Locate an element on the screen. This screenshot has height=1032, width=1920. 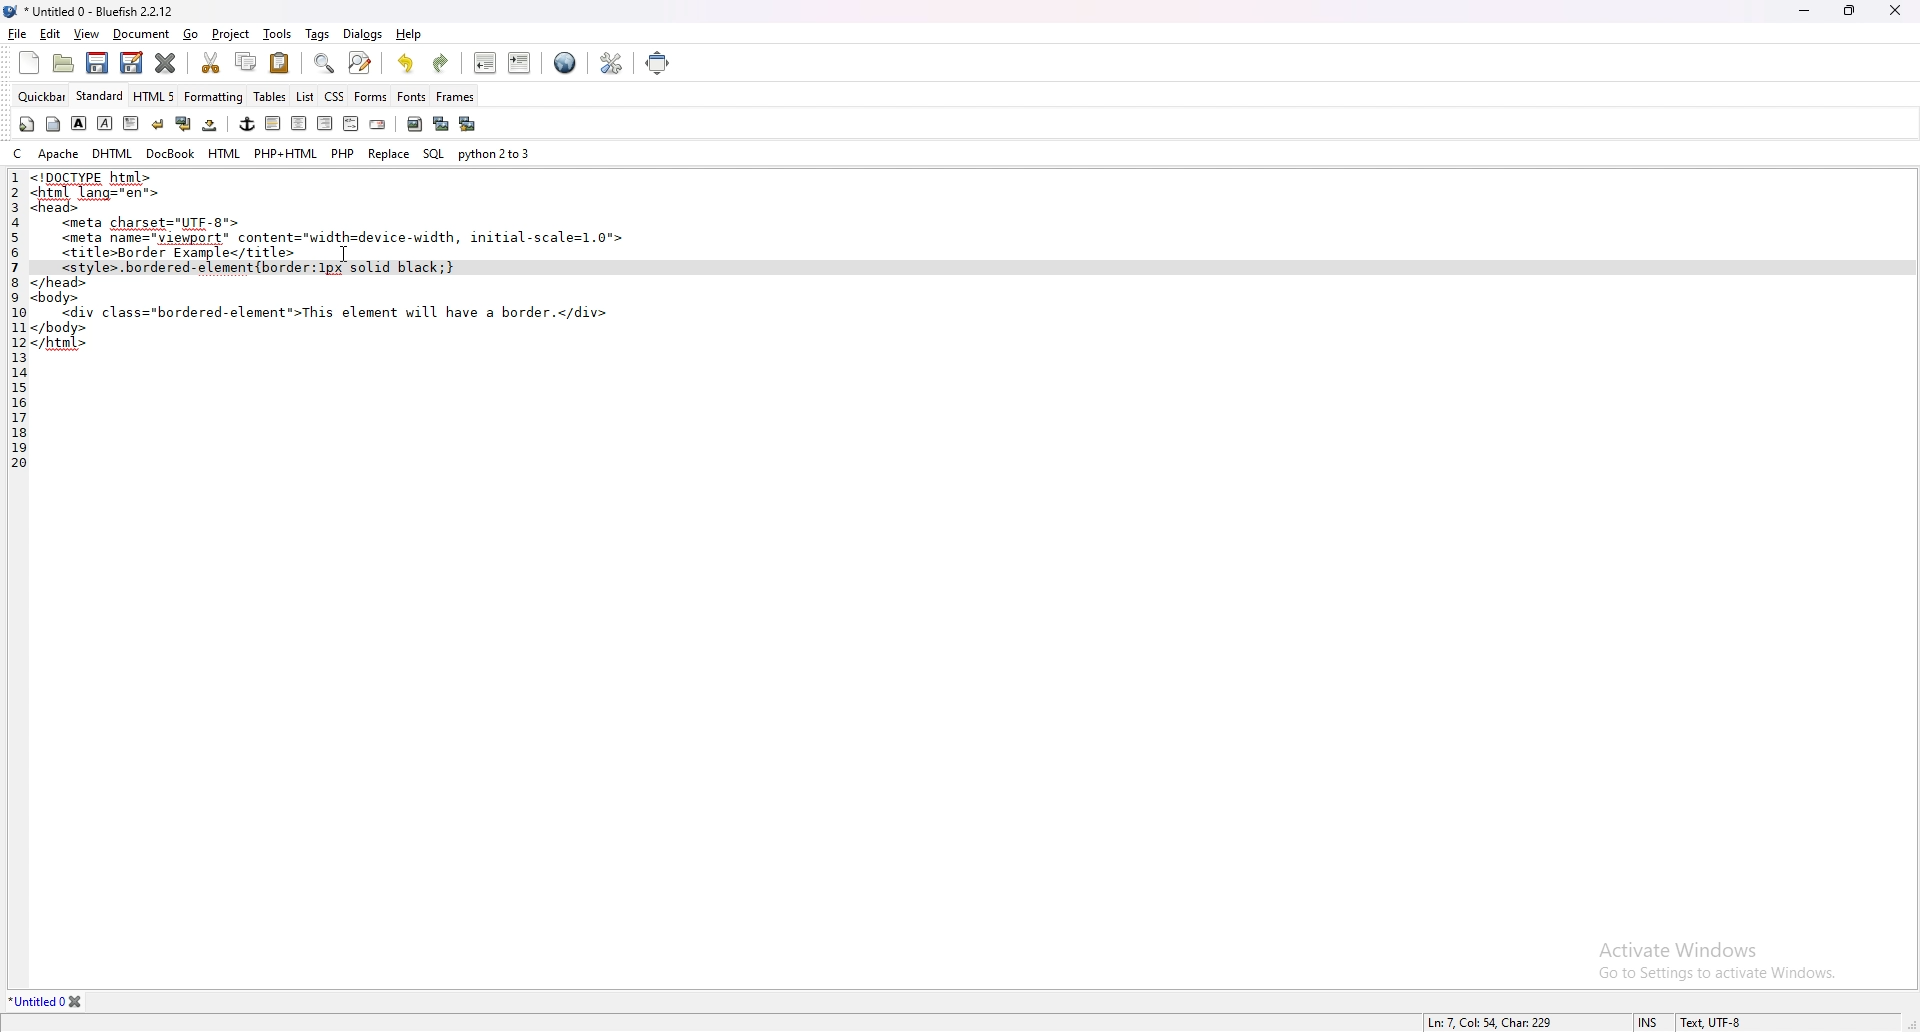
help is located at coordinates (410, 33).